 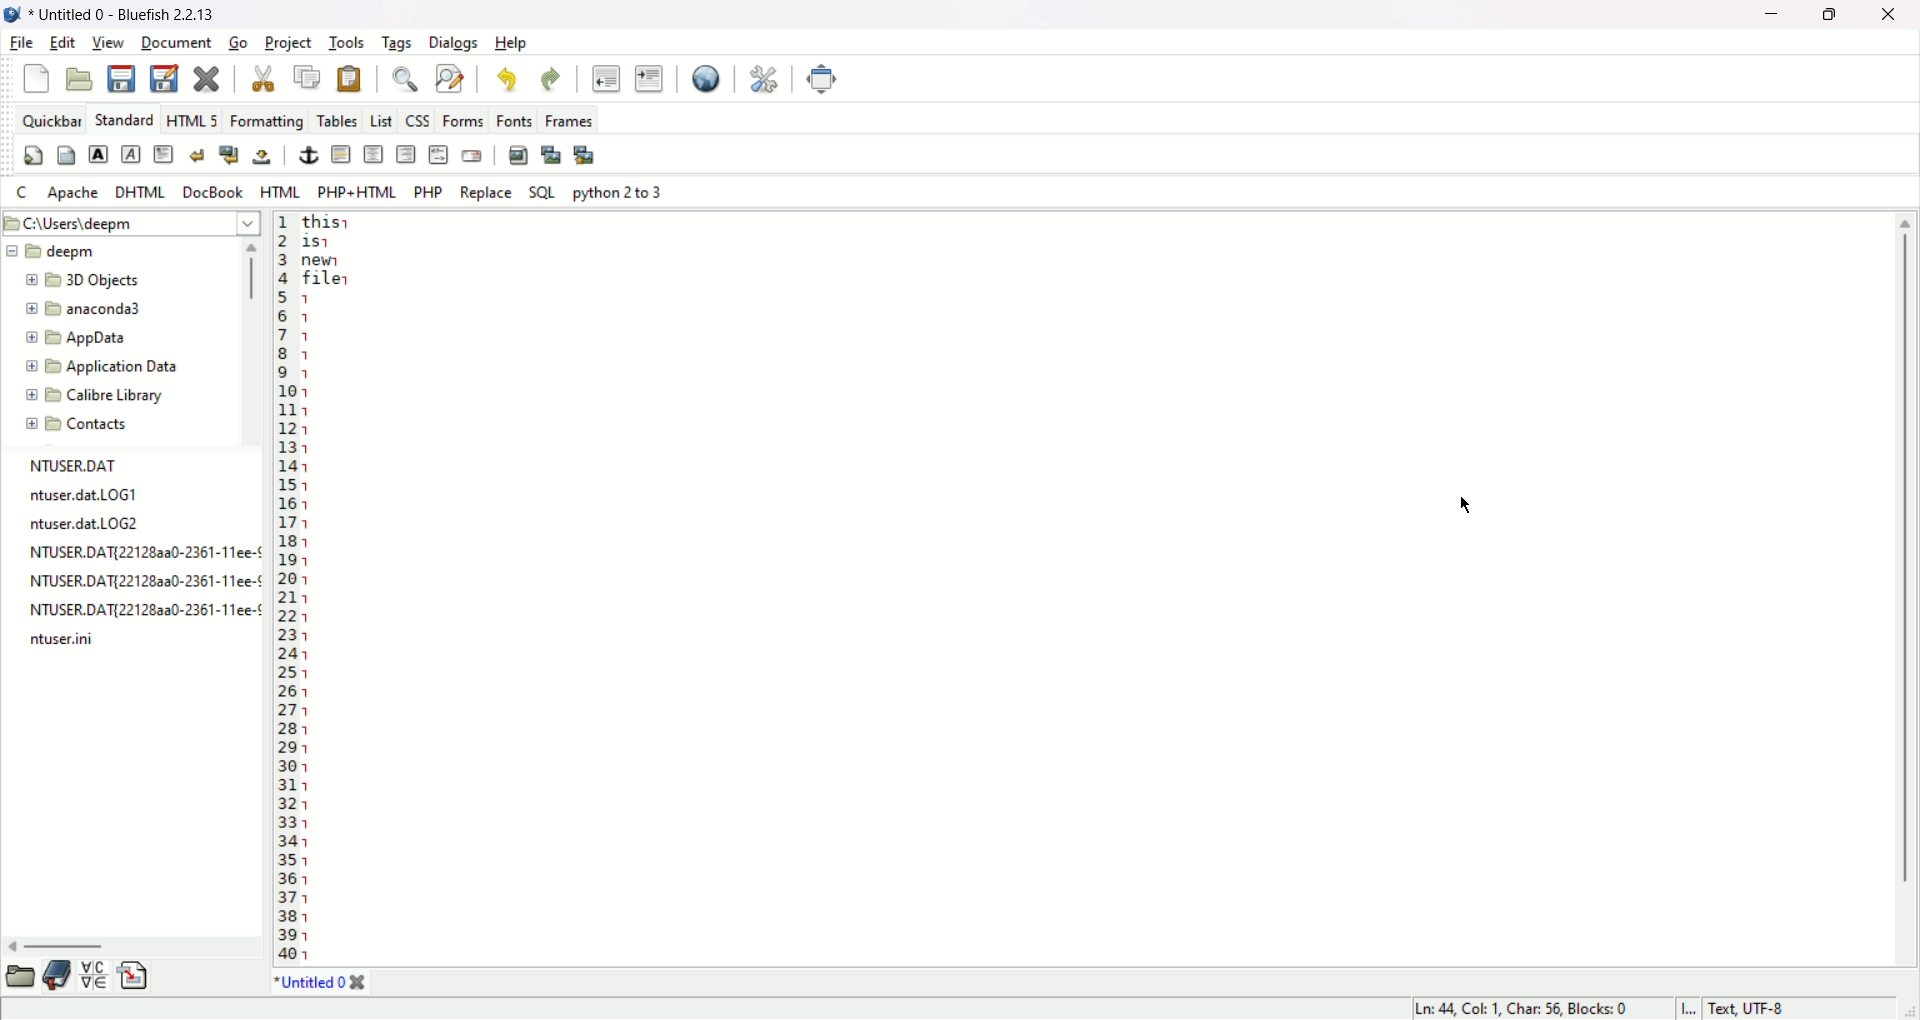 What do you see at coordinates (32, 158) in the screenshot?
I see `quickstart` at bounding box center [32, 158].